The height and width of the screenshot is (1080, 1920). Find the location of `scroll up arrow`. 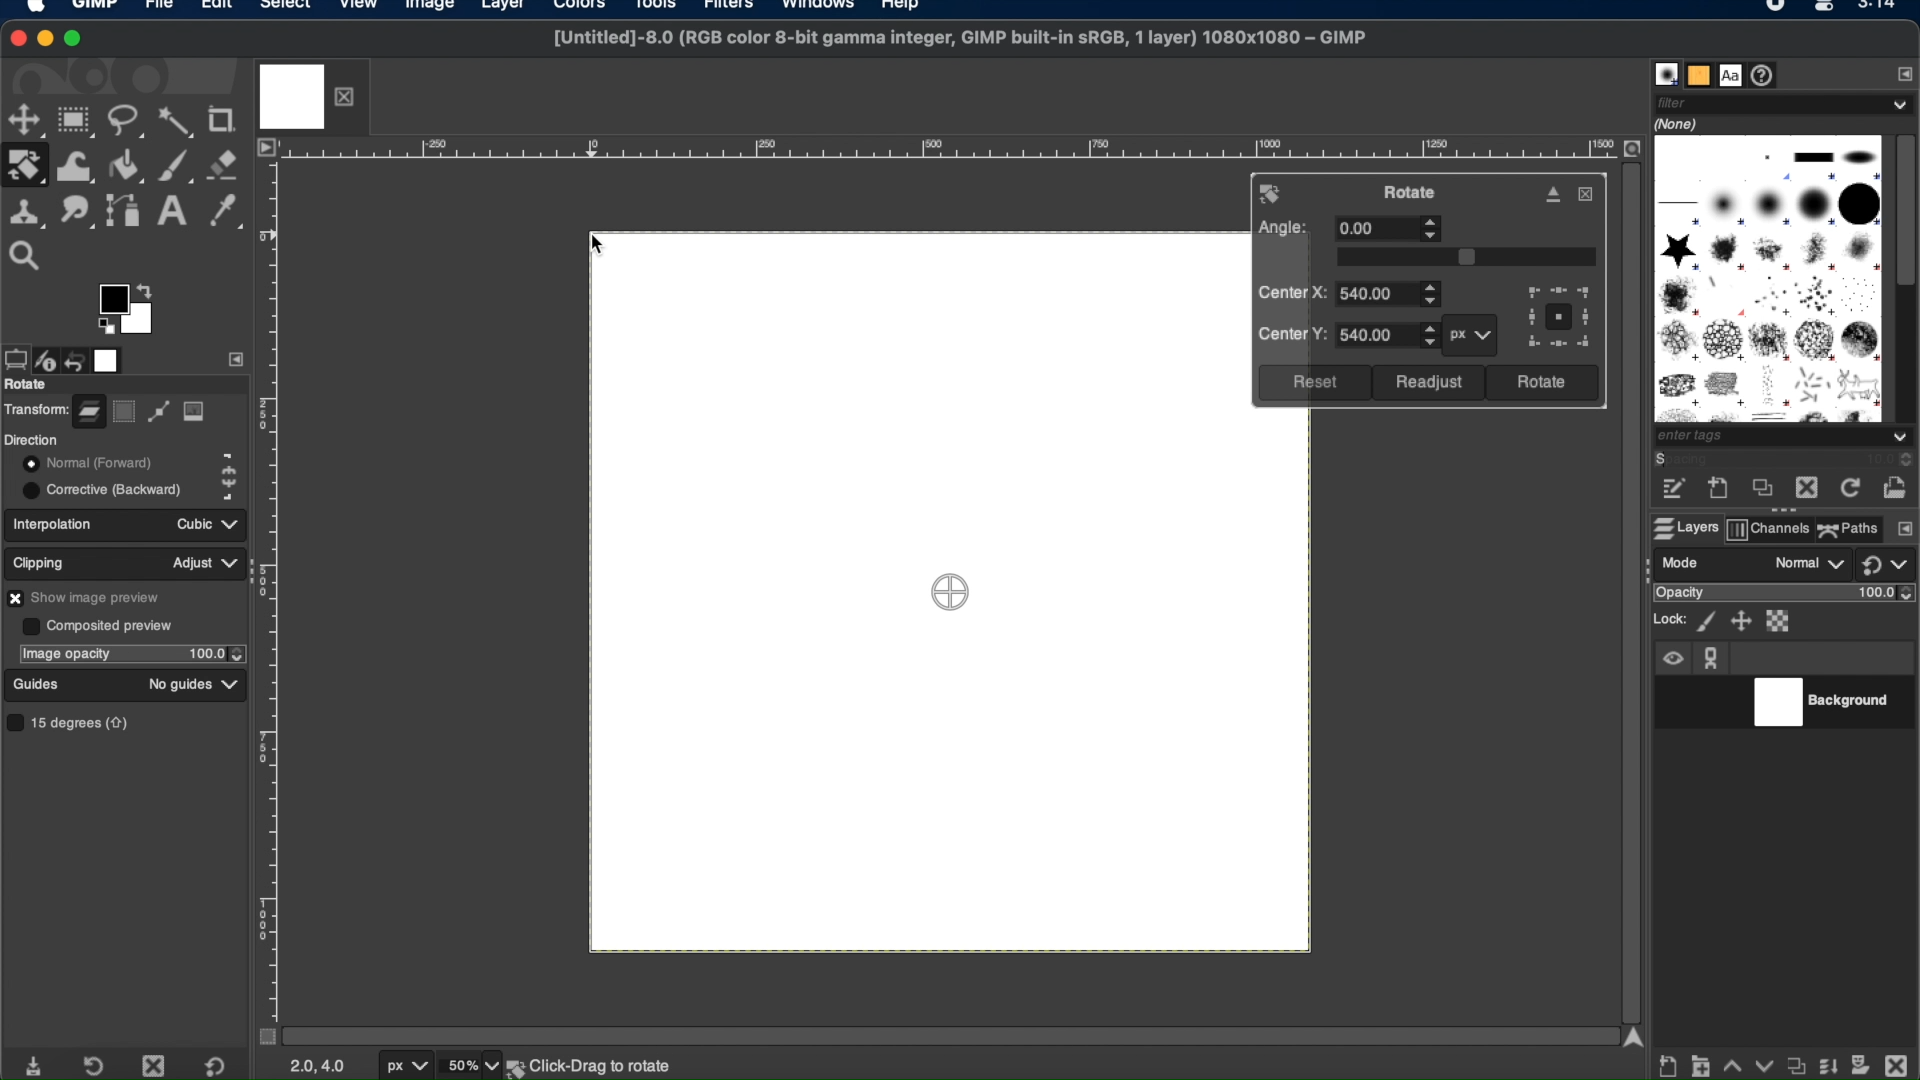

scroll up arrow is located at coordinates (1633, 1036).